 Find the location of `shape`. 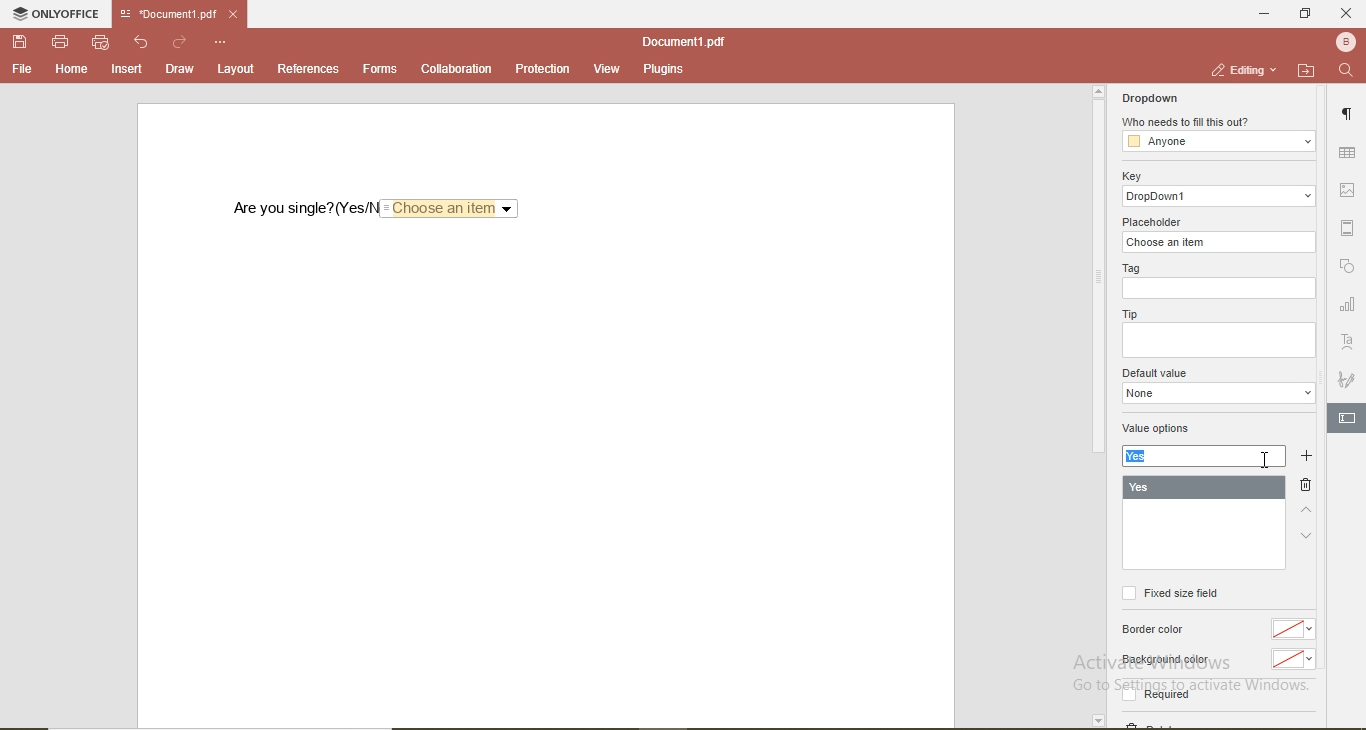

shape is located at coordinates (1351, 269).